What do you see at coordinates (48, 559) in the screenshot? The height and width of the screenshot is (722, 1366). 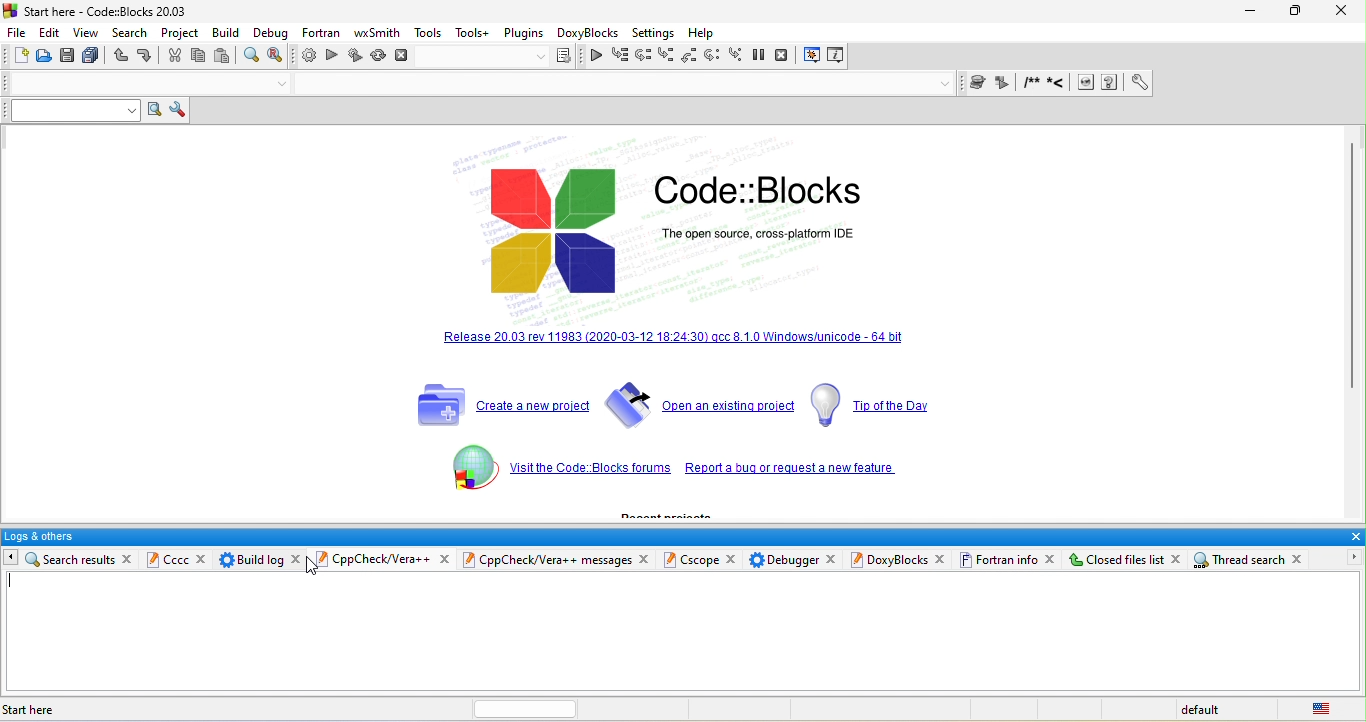 I see `back` at bounding box center [48, 559].